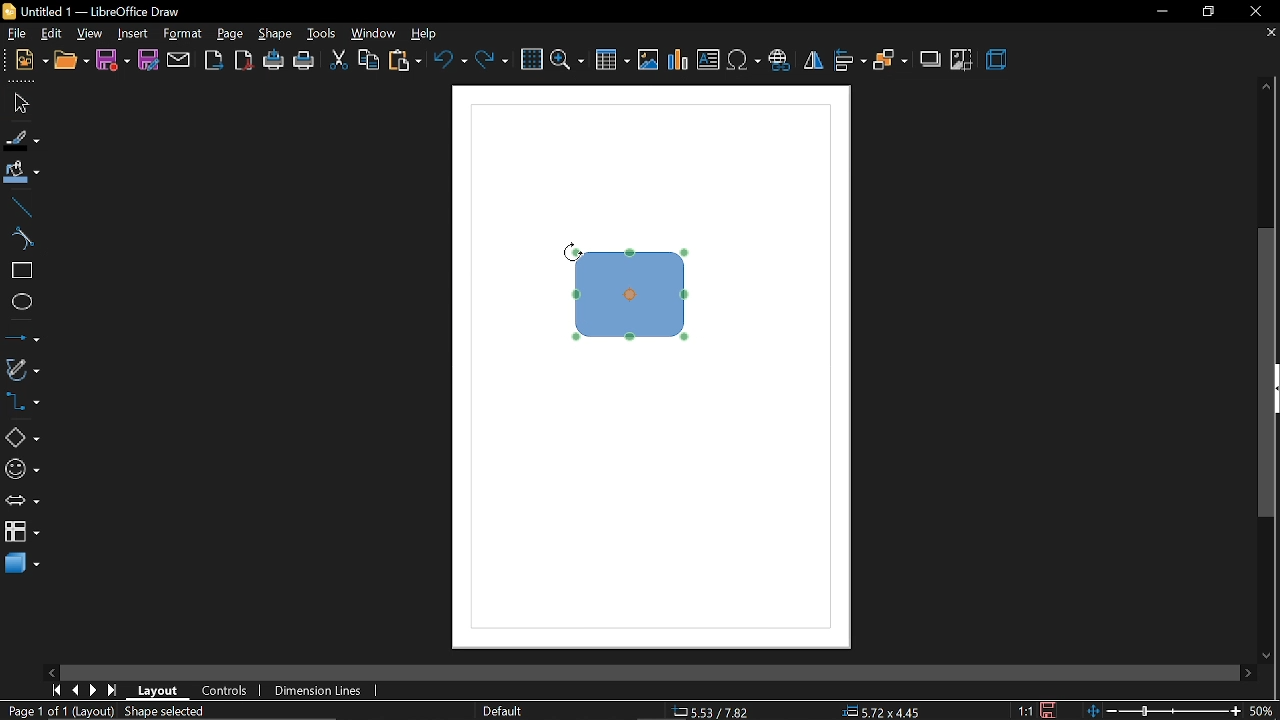  Describe the element at coordinates (21, 435) in the screenshot. I see `basic shapes` at that location.